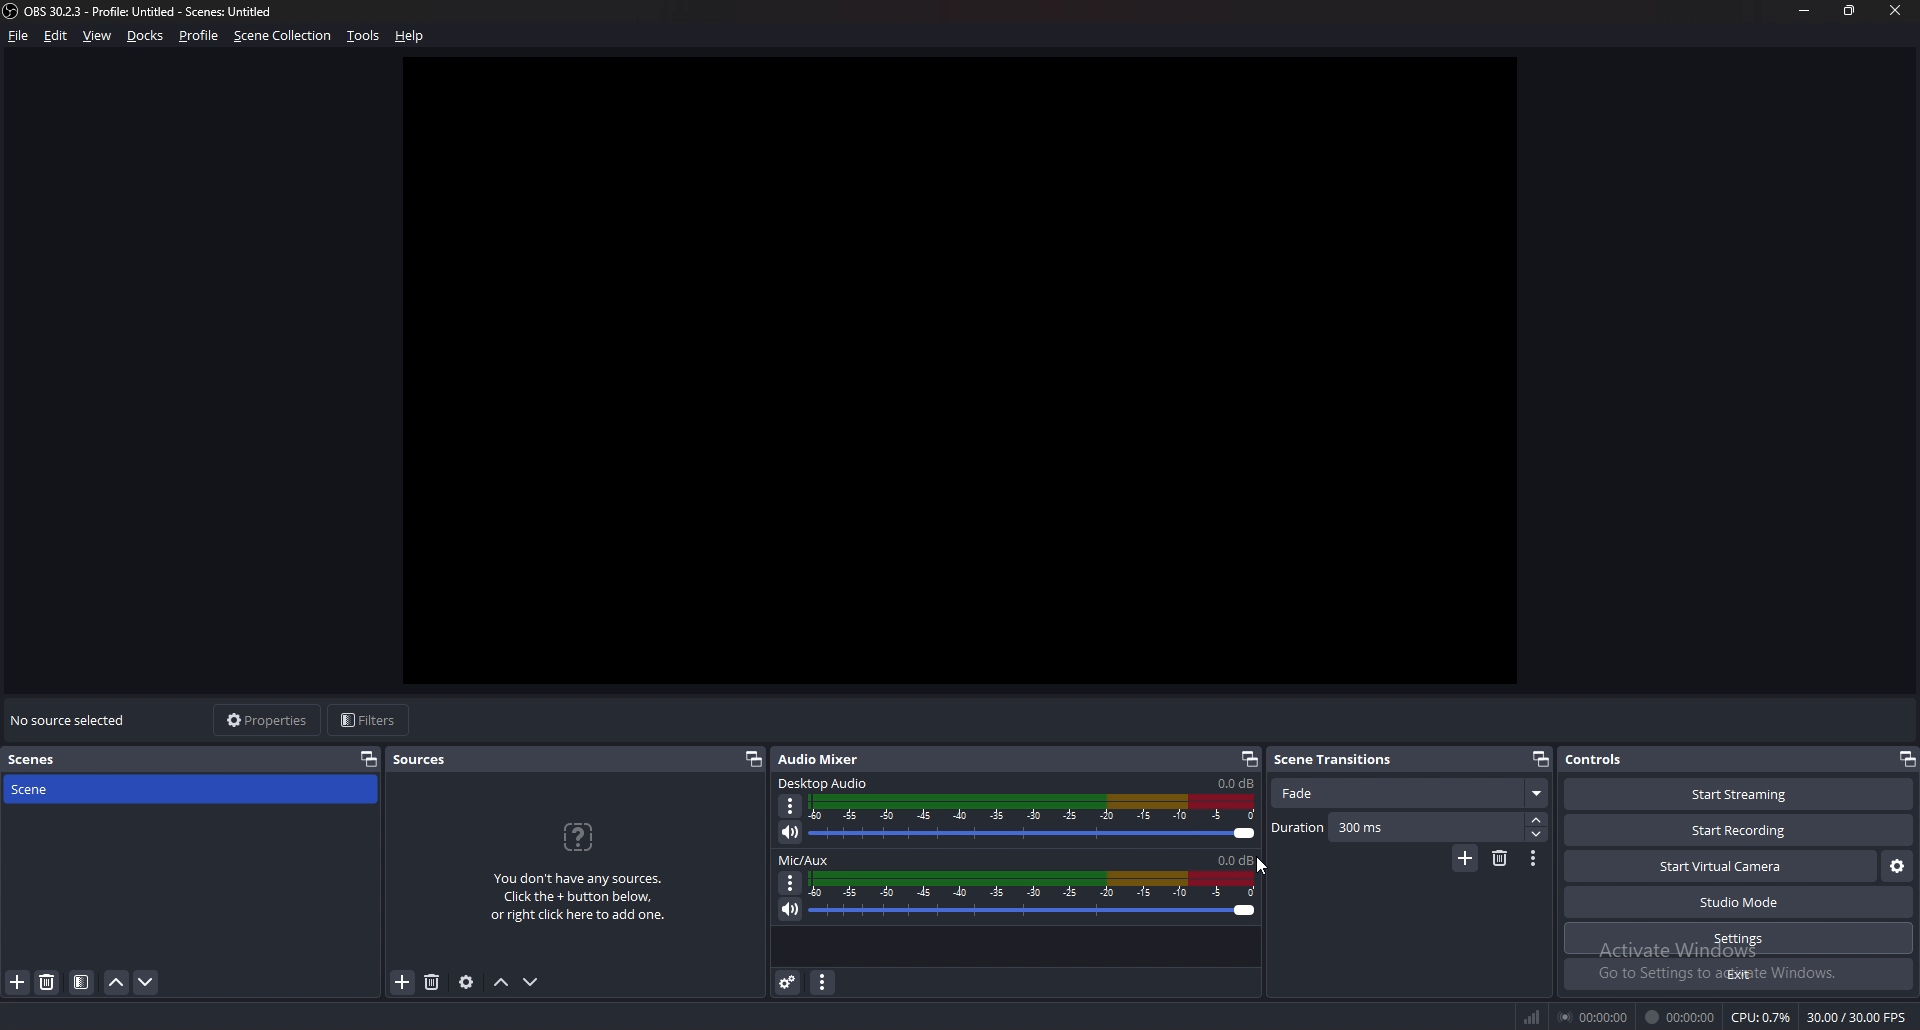 The width and height of the screenshot is (1920, 1030). What do you see at coordinates (1036, 895) in the screenshot?
I see `audio bar` at bounding box center [1036, 895].